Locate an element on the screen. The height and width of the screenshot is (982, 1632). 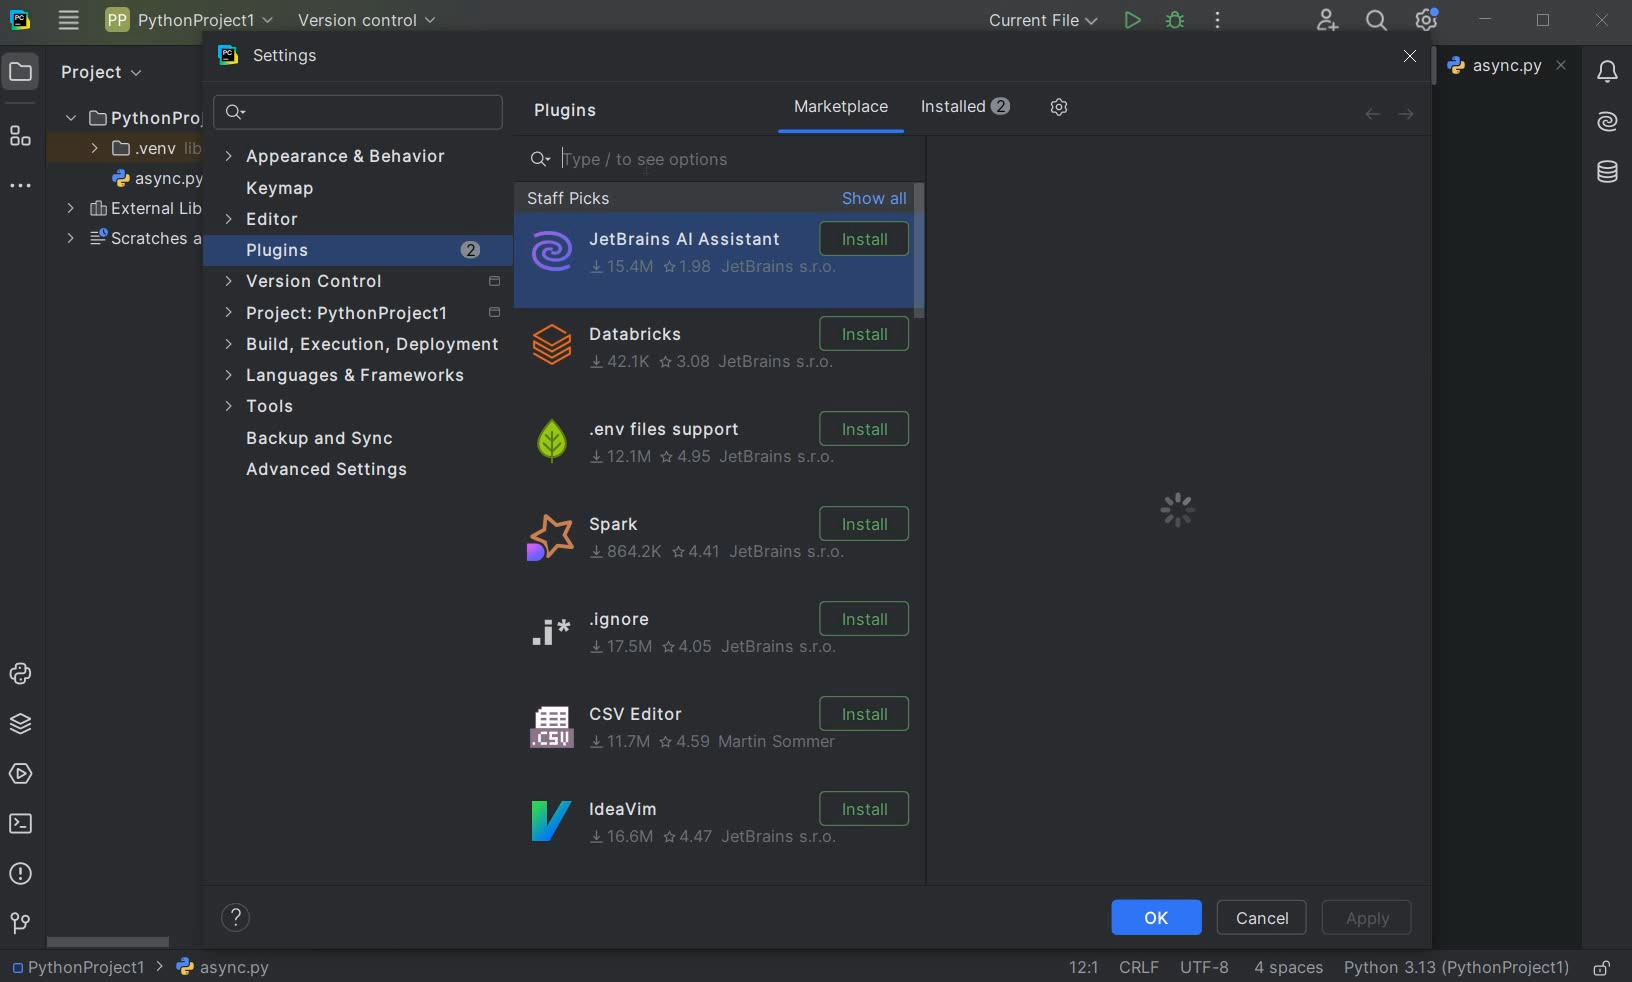
keymap is located at coordinates (276, 189).